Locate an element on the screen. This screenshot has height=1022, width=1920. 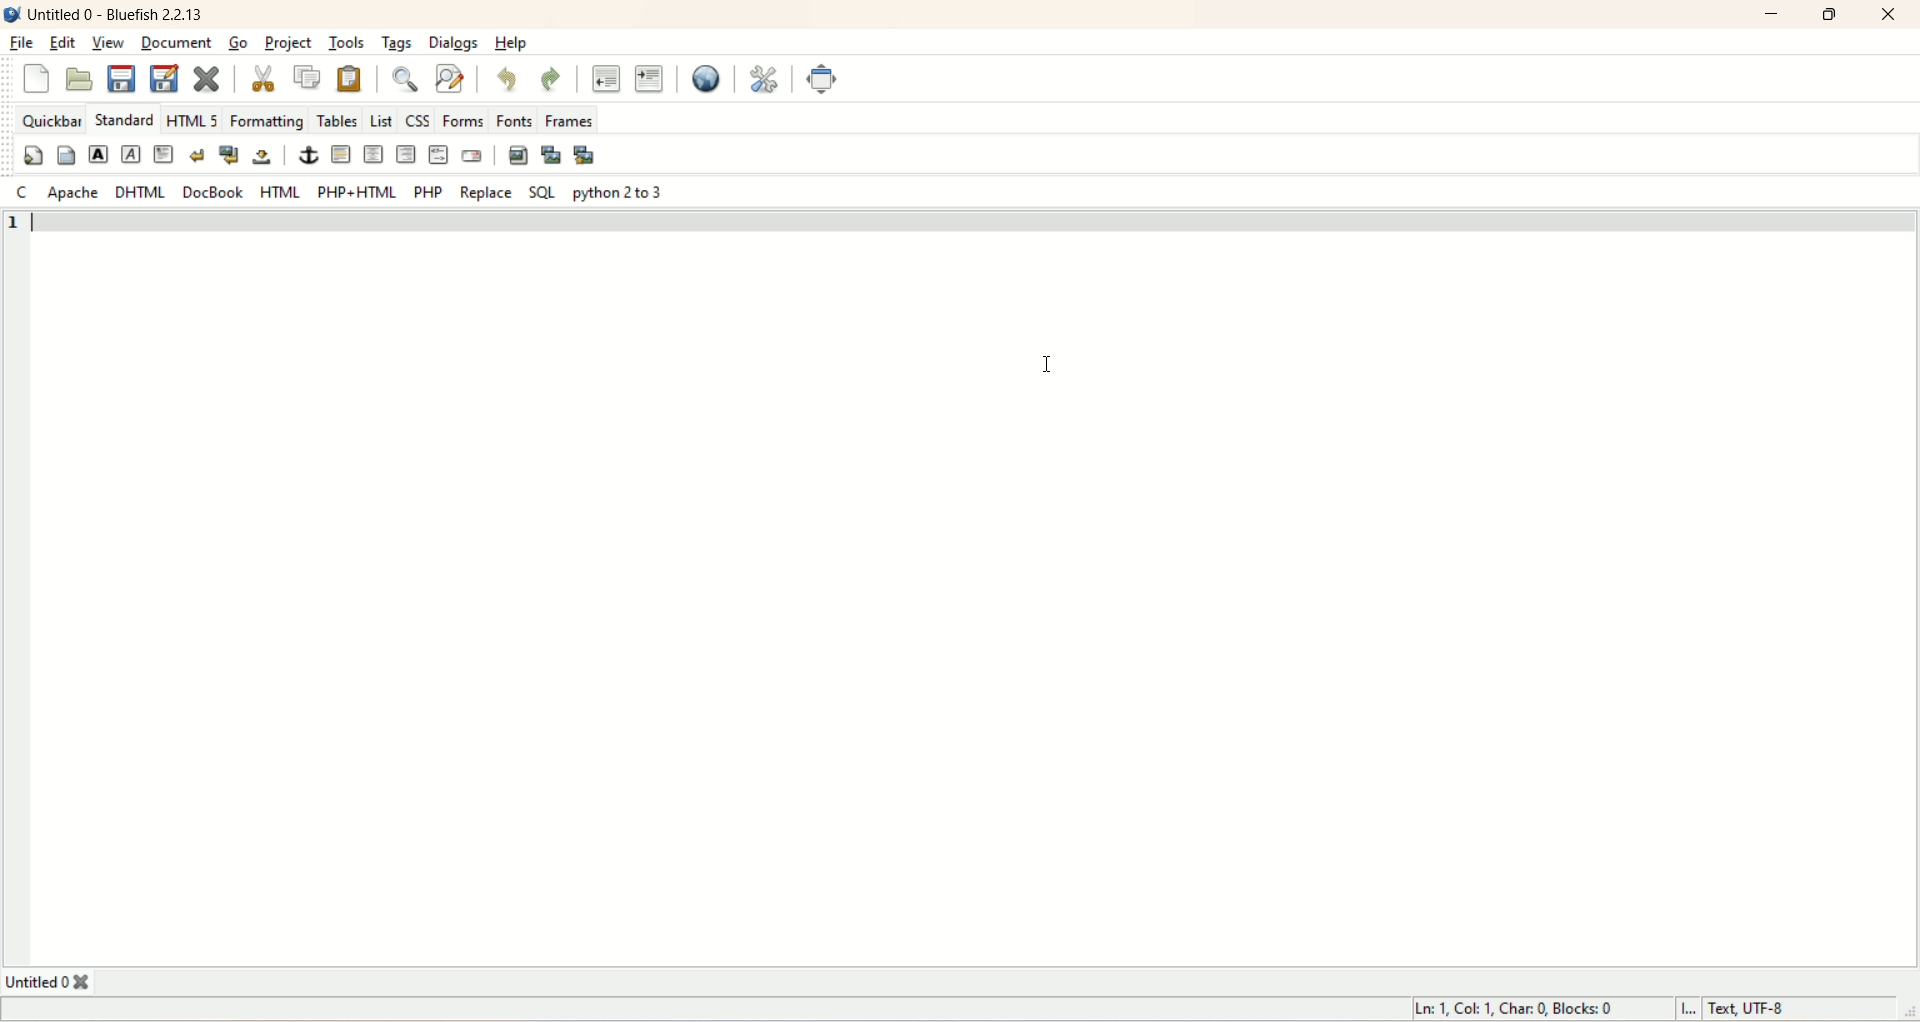
cut is located at coordinates (272, 78).